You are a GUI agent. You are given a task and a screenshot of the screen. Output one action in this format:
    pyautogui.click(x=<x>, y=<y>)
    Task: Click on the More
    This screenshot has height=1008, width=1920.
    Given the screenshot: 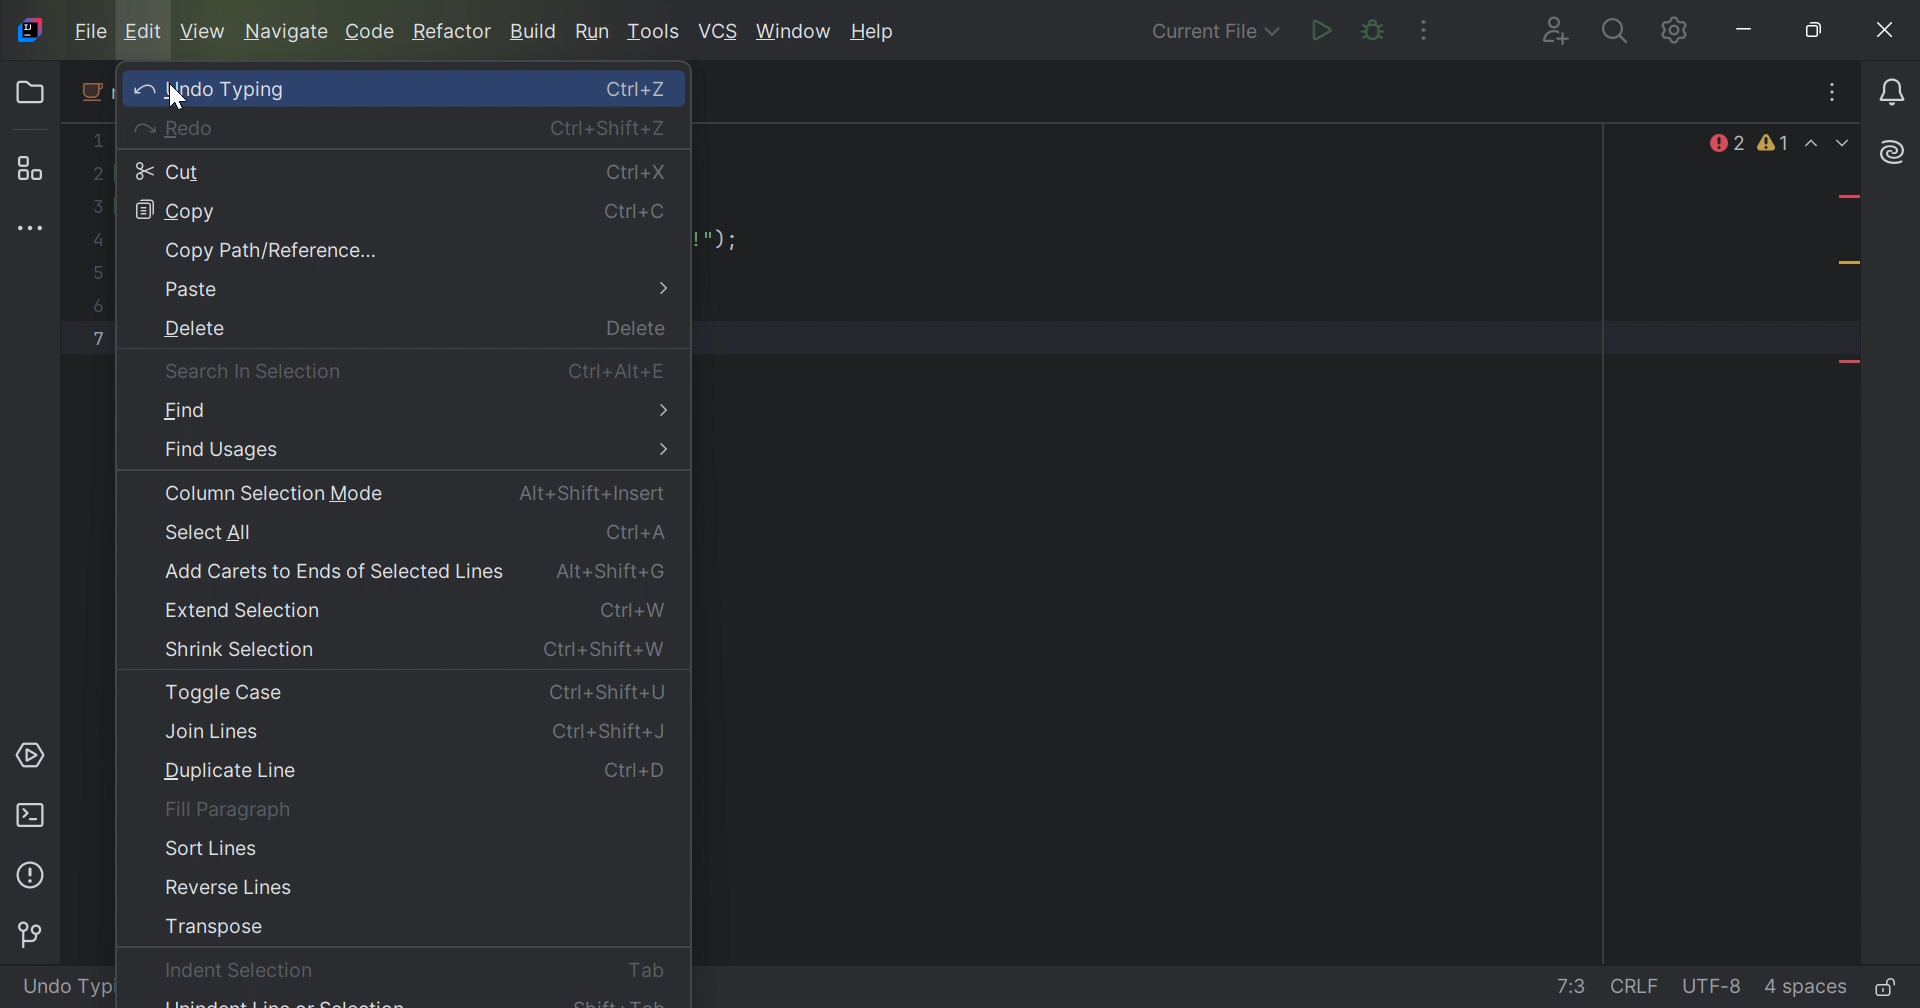 What is the action you would take?
    pyautogui.click(x=661, y=450)
    